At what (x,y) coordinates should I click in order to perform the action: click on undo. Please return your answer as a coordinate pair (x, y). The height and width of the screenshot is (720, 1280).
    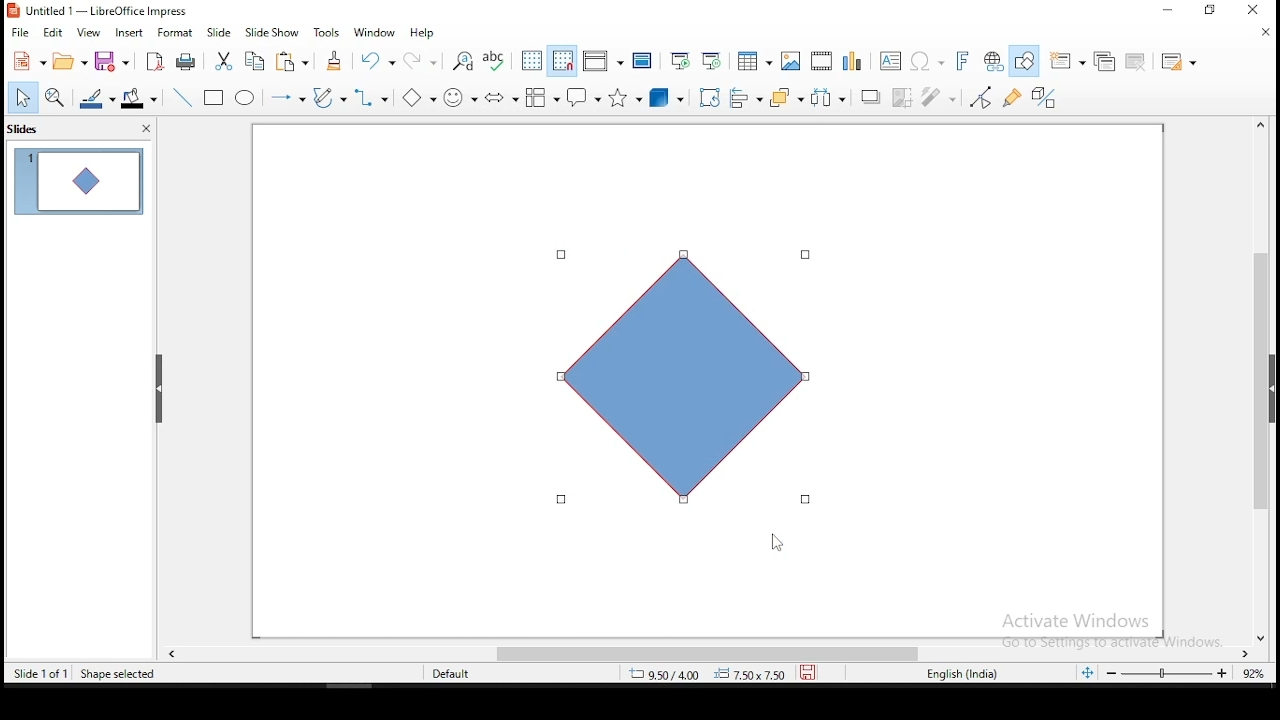
    Looking at the image, I should click on (378, 60).